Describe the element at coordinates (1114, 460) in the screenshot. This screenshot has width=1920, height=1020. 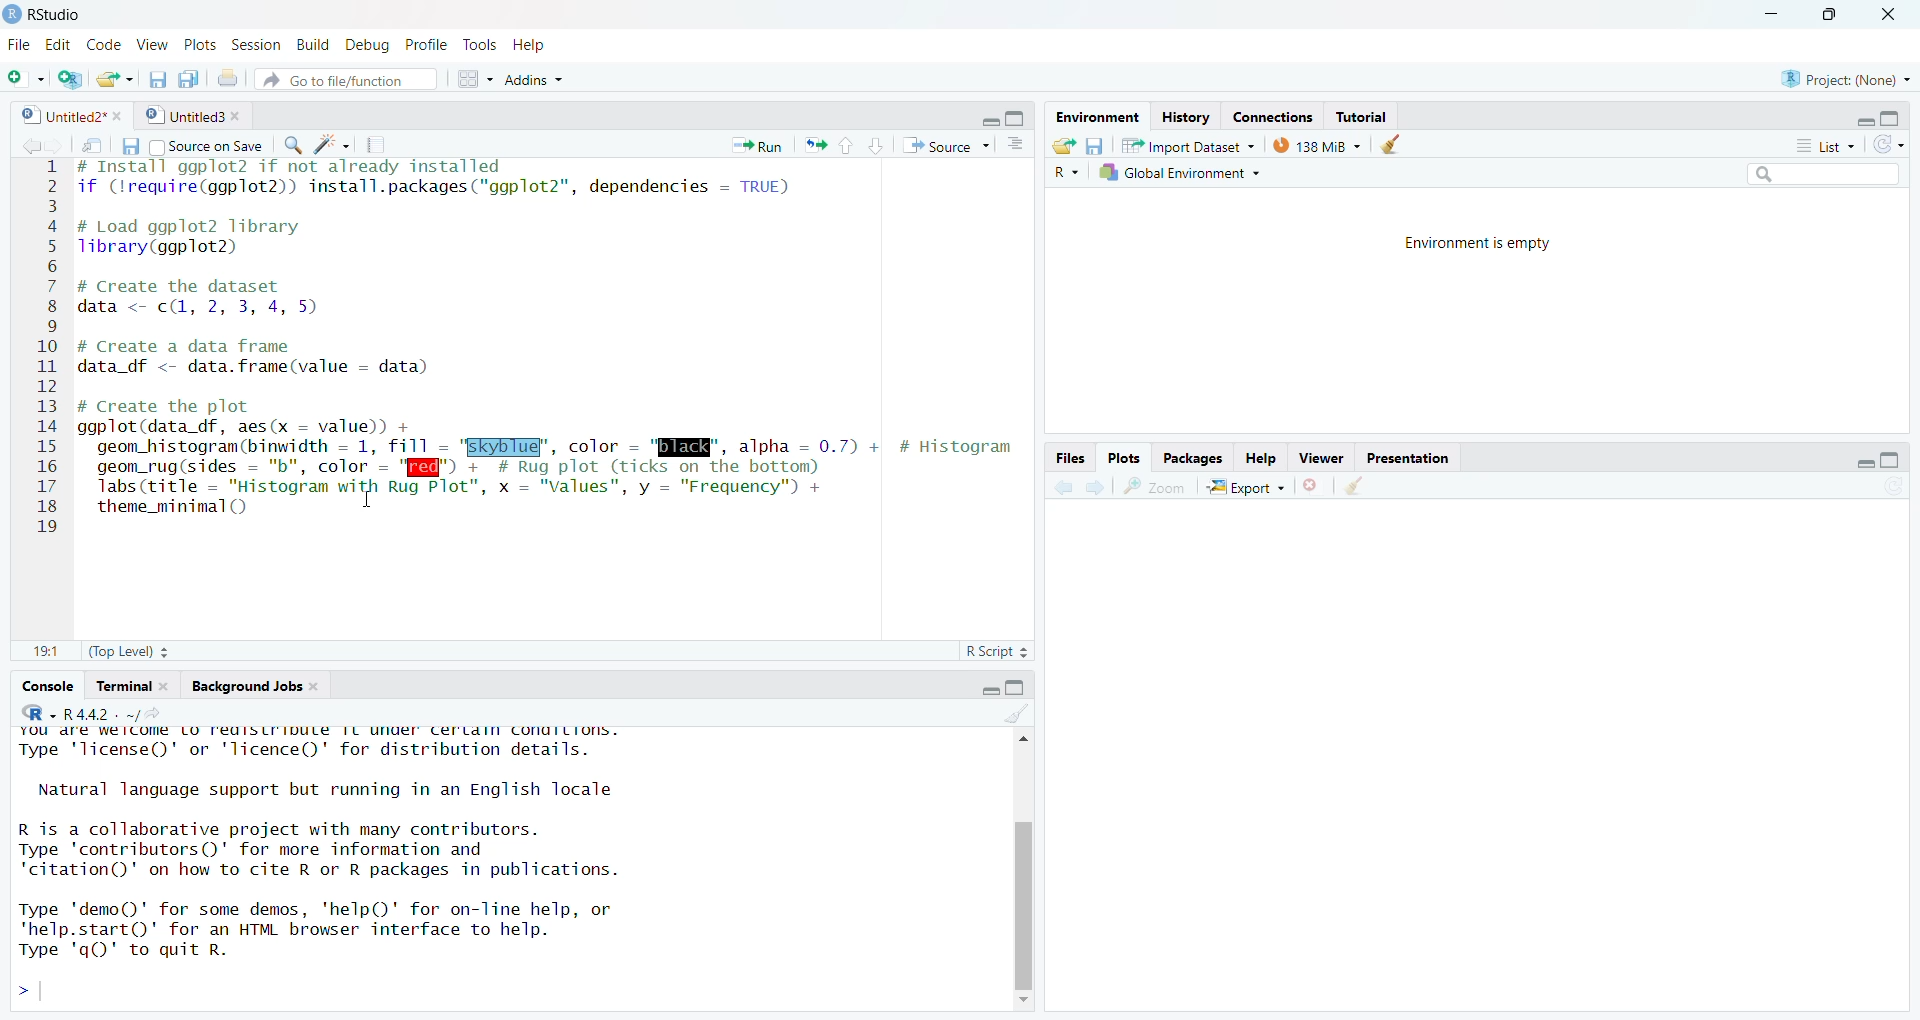
I see `Plots` at that location.